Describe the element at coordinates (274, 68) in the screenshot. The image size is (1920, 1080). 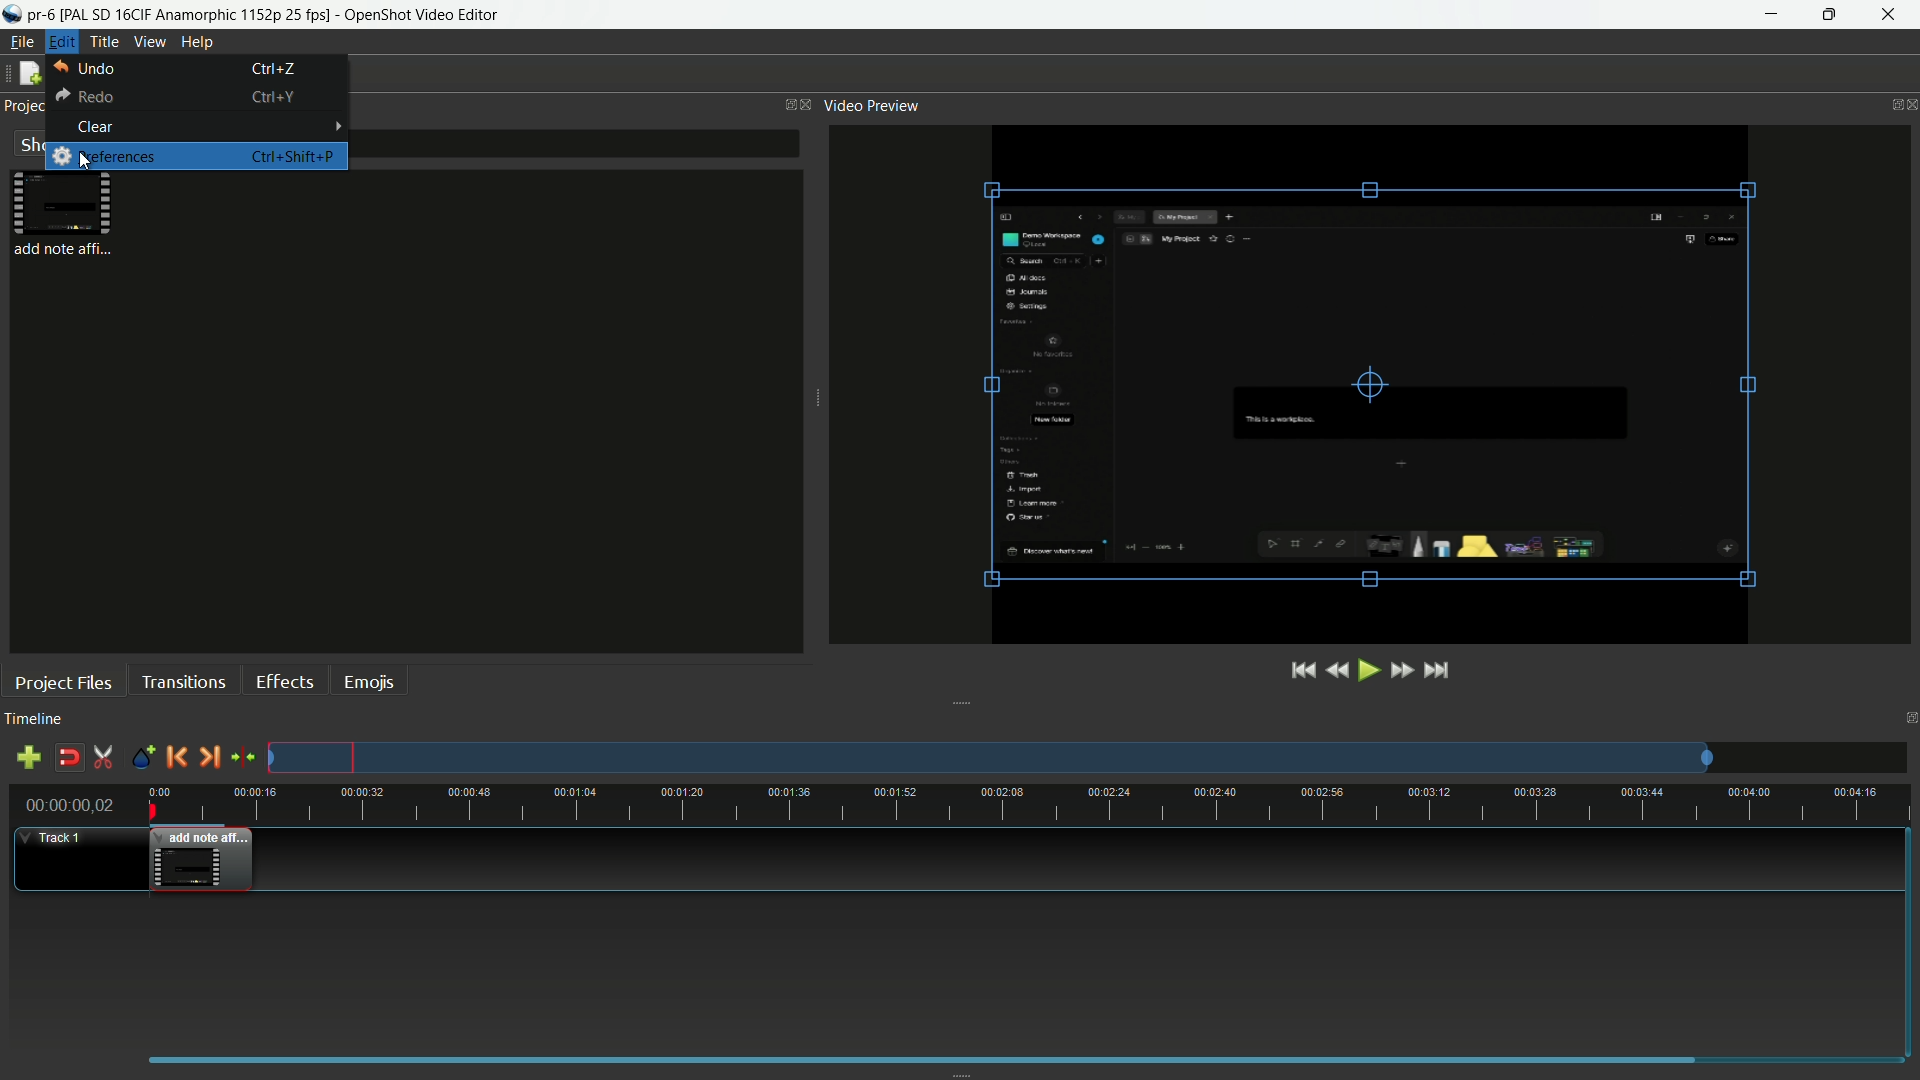
I see `keyboard shortcut` at that location.